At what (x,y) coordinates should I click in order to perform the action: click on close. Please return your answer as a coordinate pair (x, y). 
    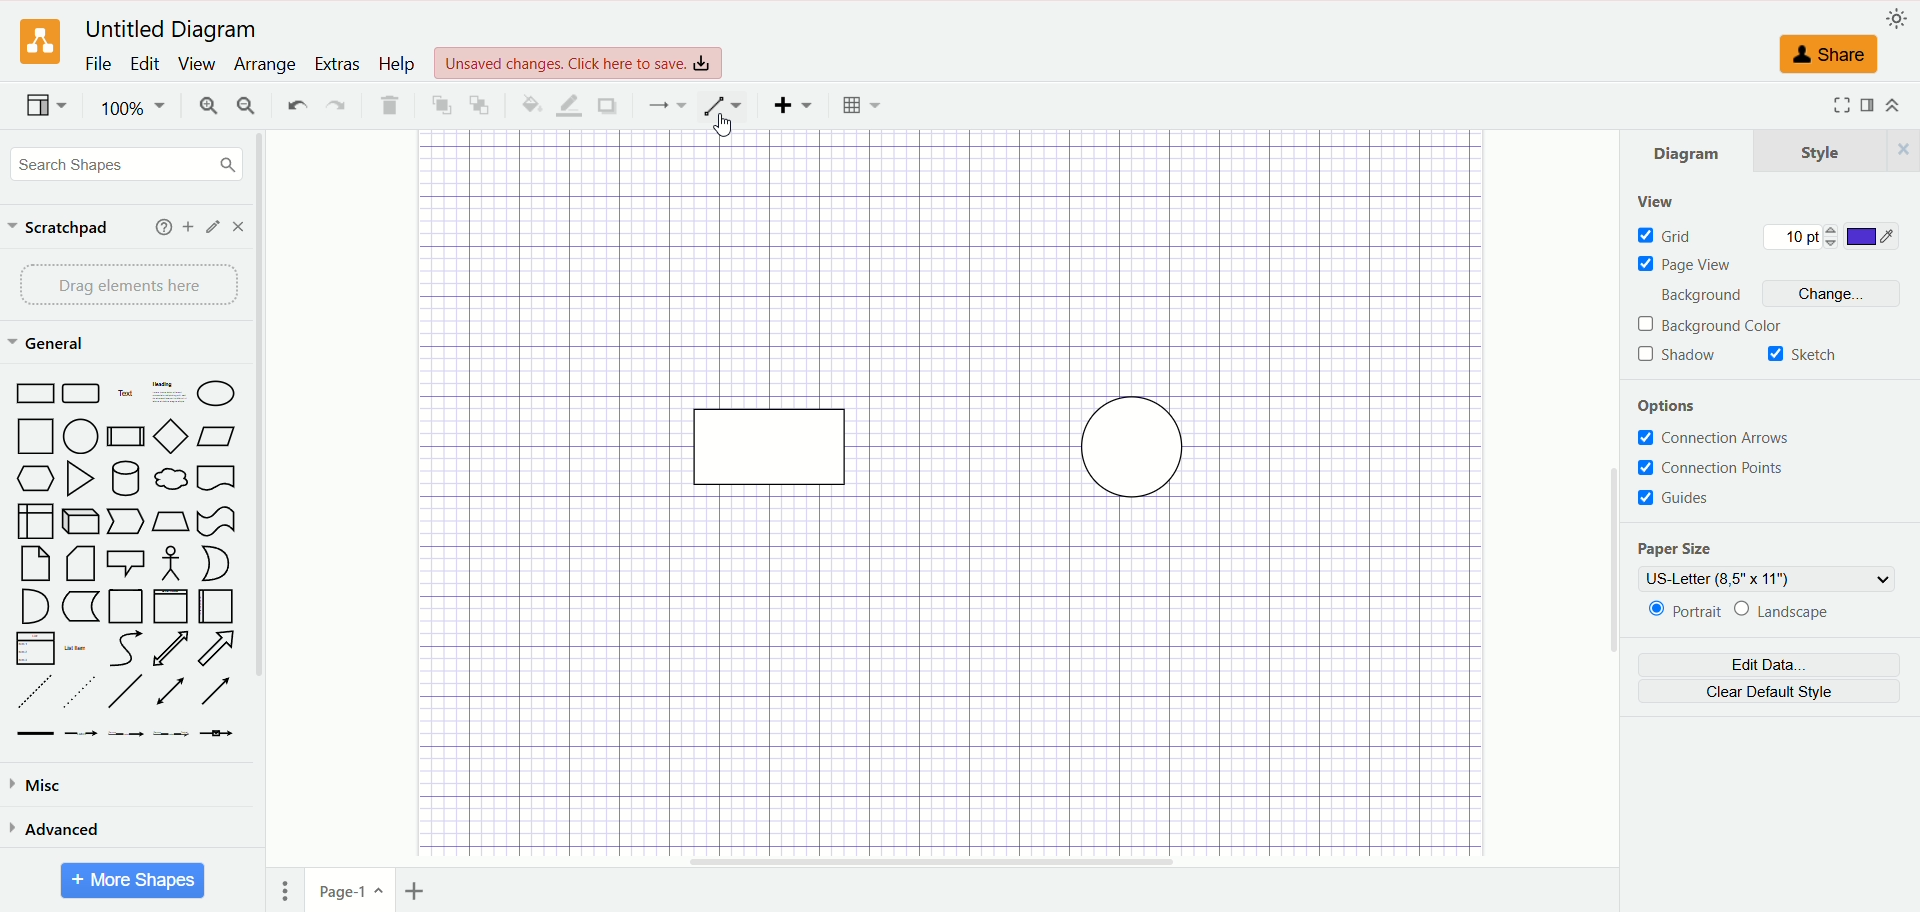
    Looking at the image, I should click on (240, 226).